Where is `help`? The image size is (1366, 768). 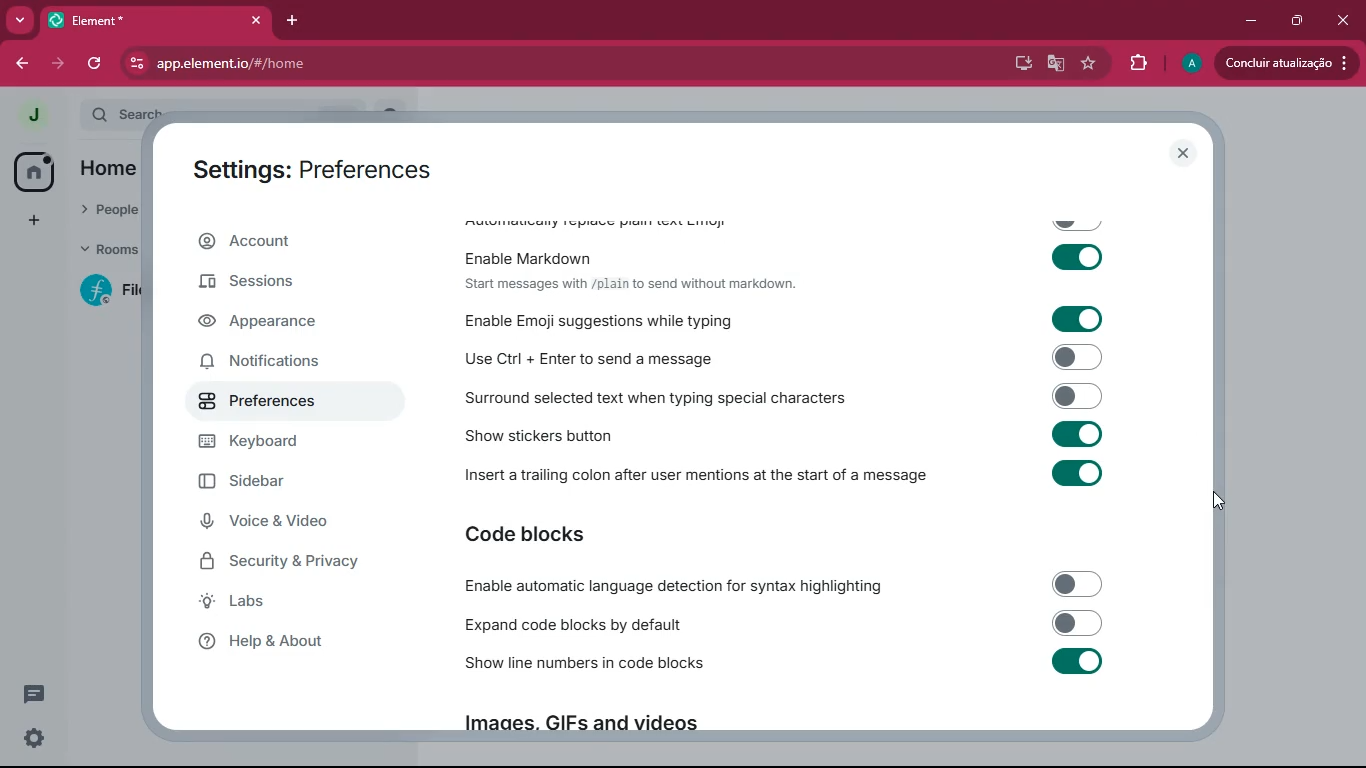
help is located at coordinates (283, 645).